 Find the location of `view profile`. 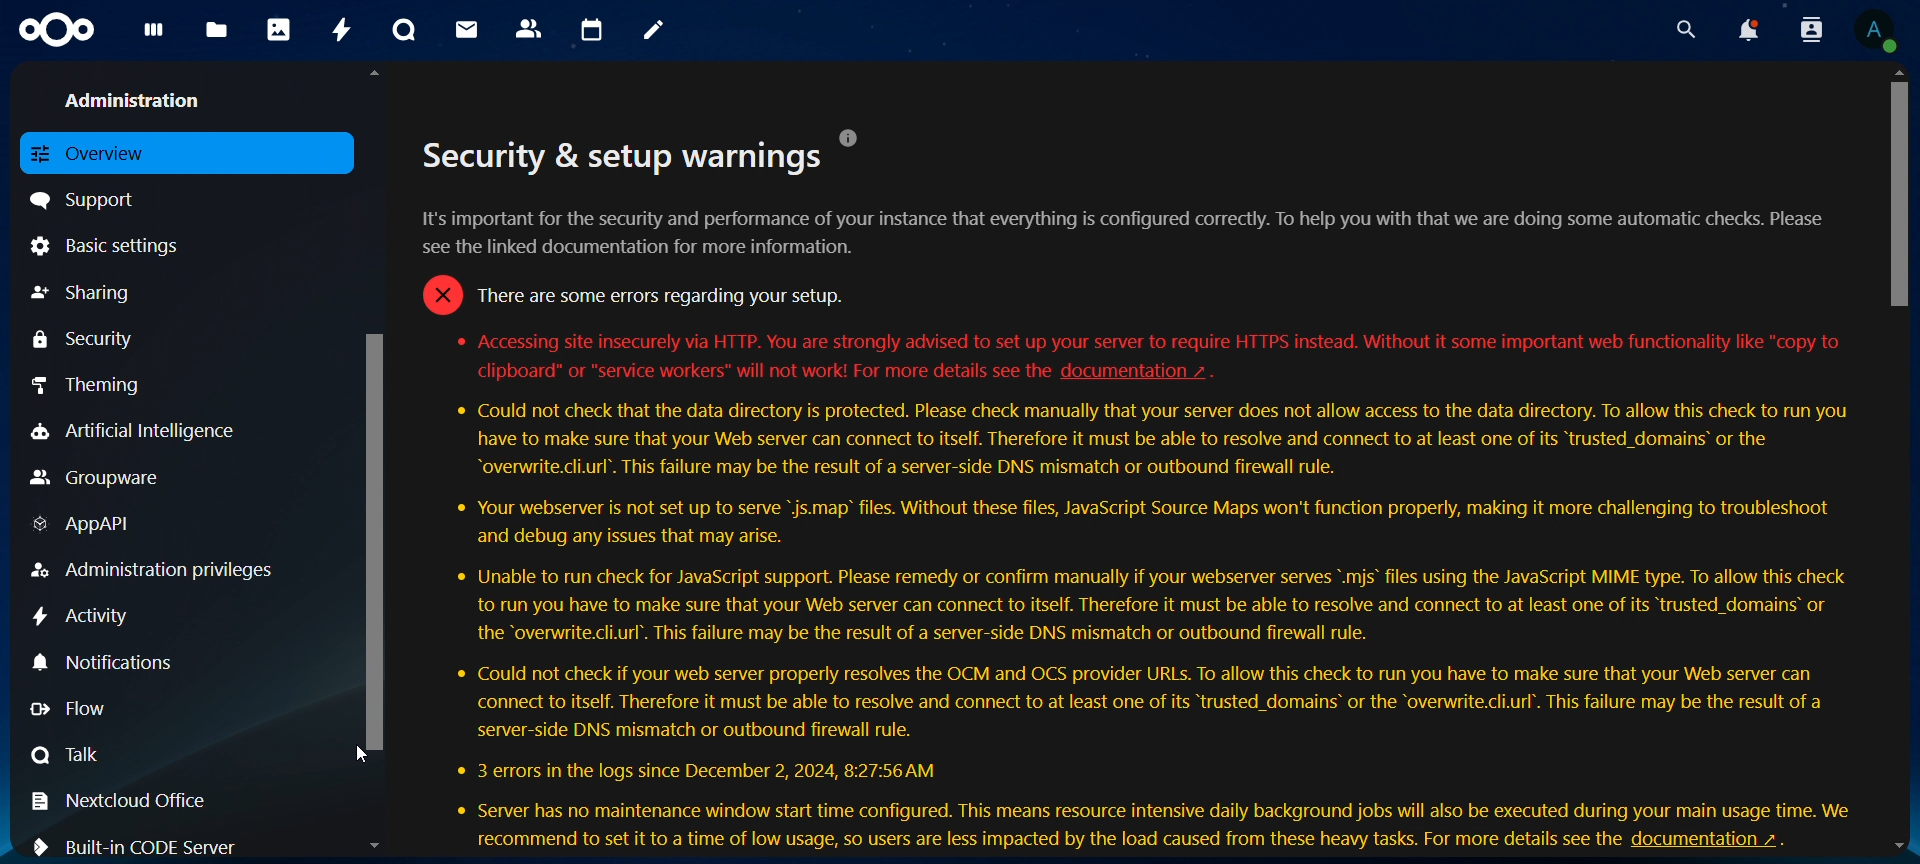

view profile is located at coordinates (1875, 30).